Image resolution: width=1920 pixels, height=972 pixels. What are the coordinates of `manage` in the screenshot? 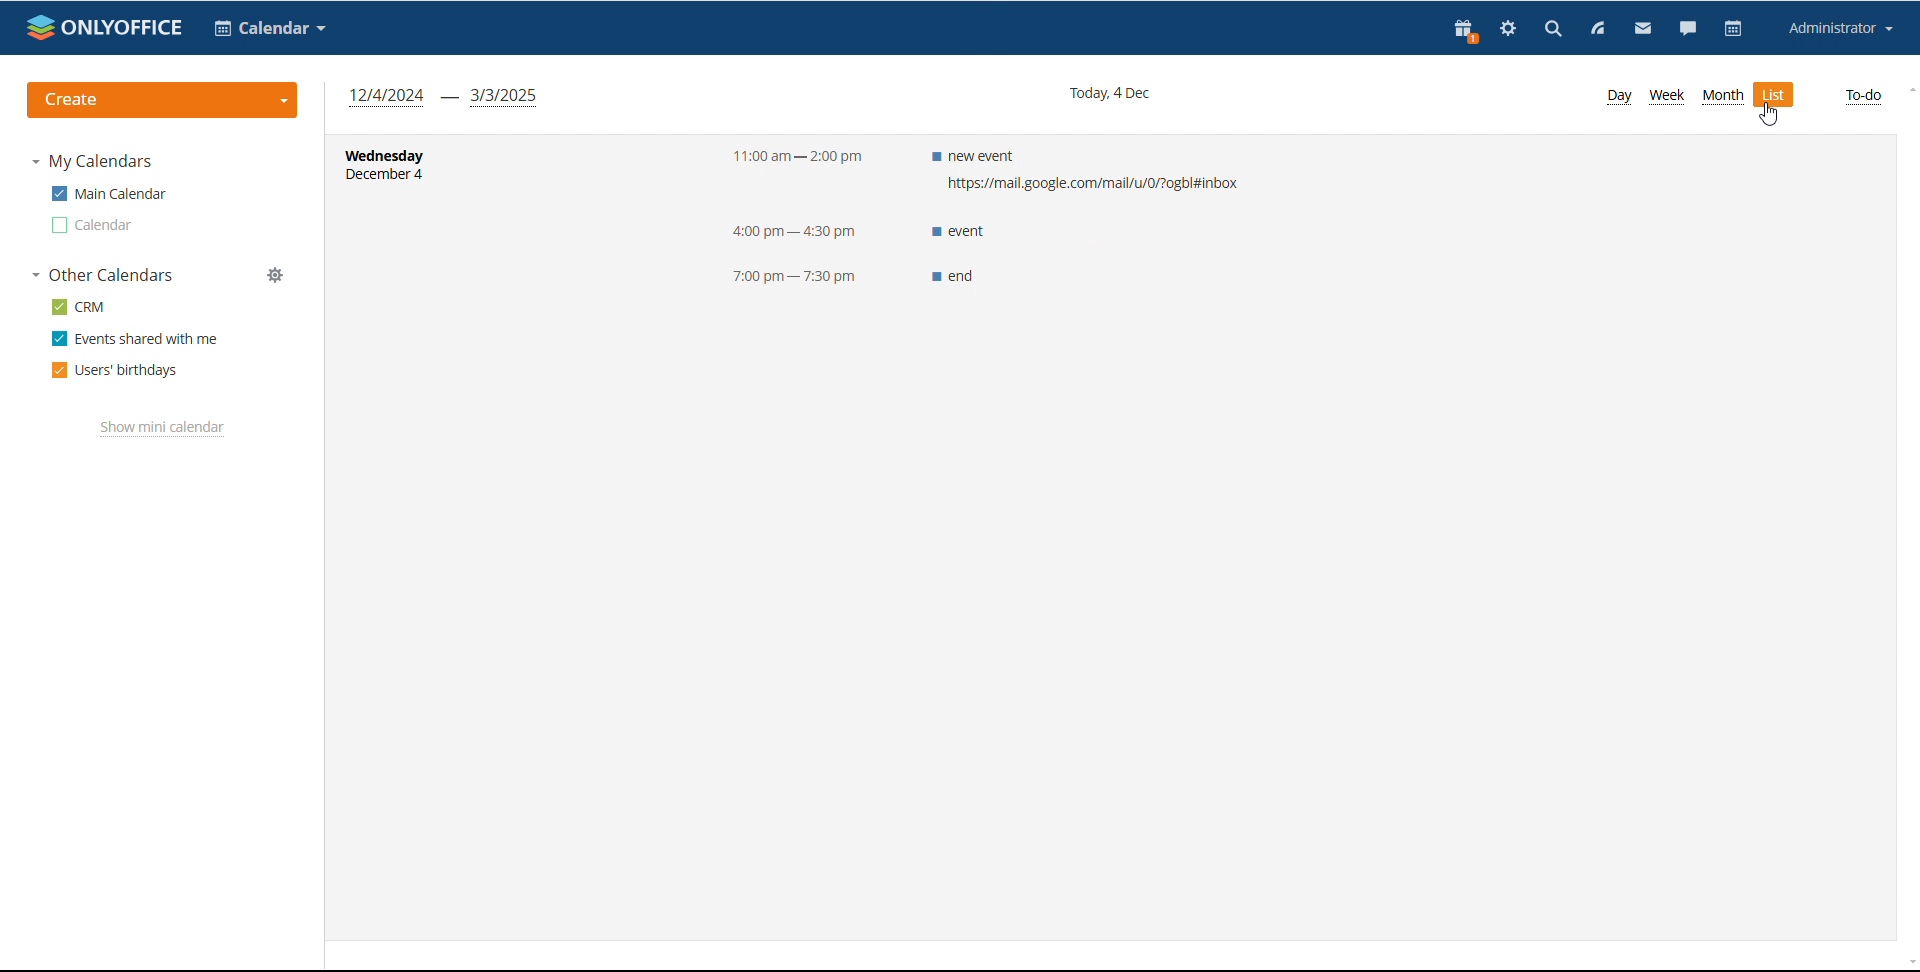 It's located at (276, 276).